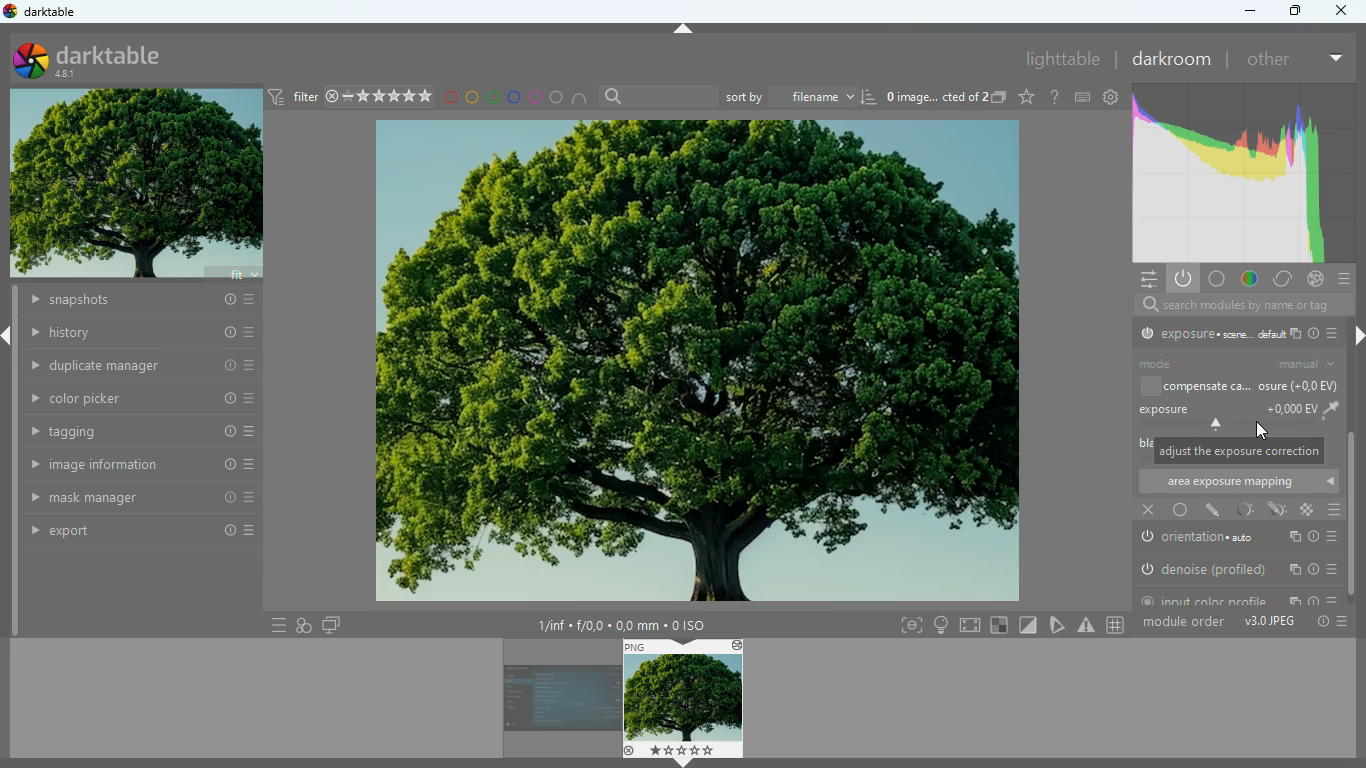 The image size is (1366, 768). I want to click on settings, so click(1147, 279).